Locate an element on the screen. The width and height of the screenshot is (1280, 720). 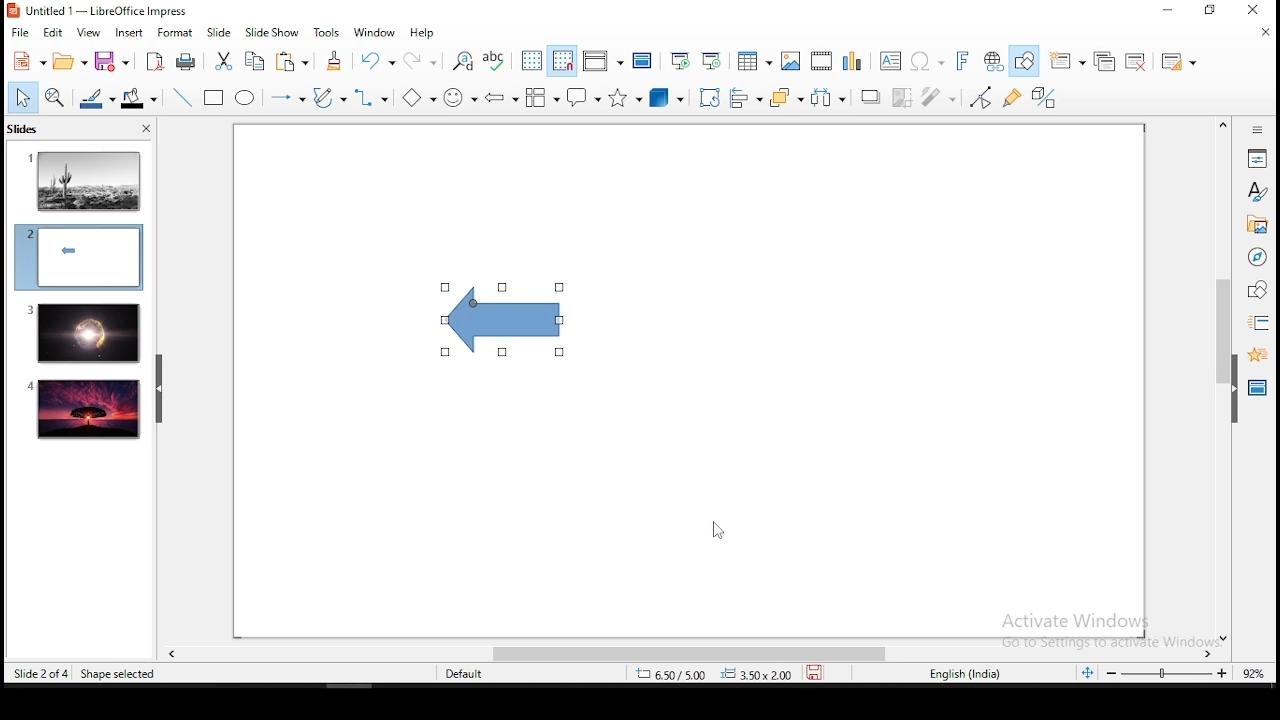
special characters is located at coordinates (924, 62).